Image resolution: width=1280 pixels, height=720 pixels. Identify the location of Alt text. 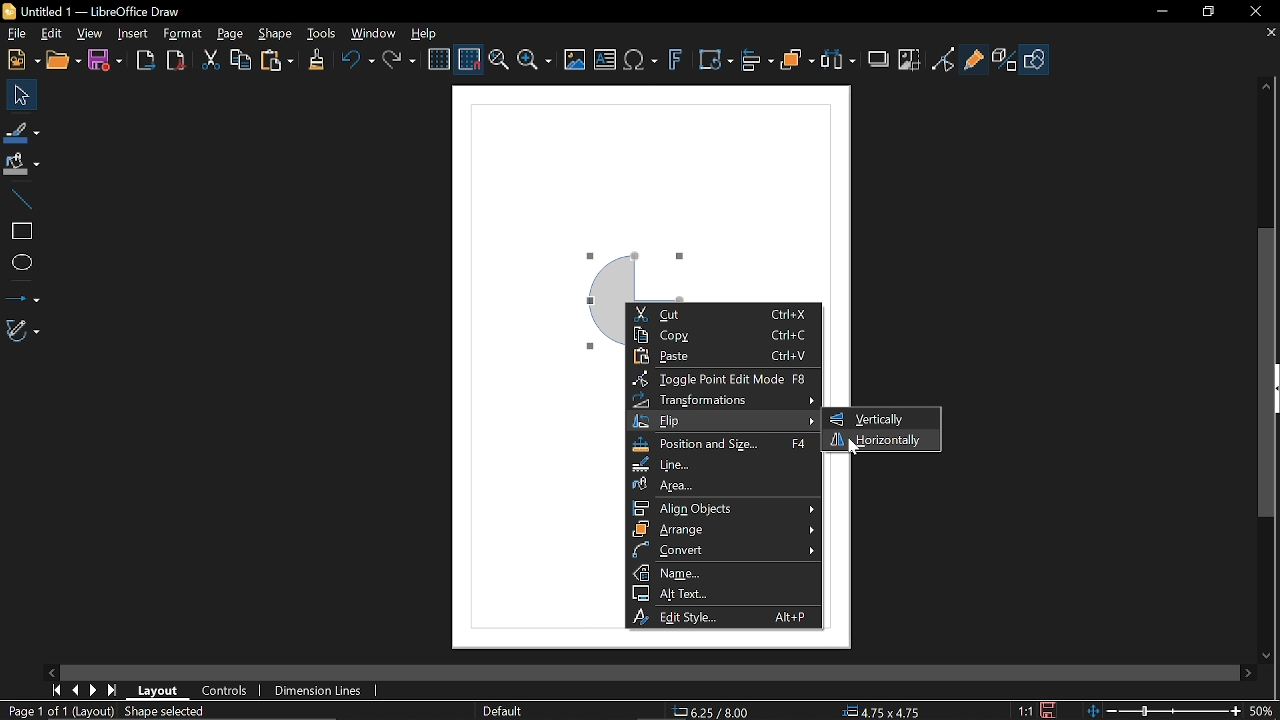
(720, 594).